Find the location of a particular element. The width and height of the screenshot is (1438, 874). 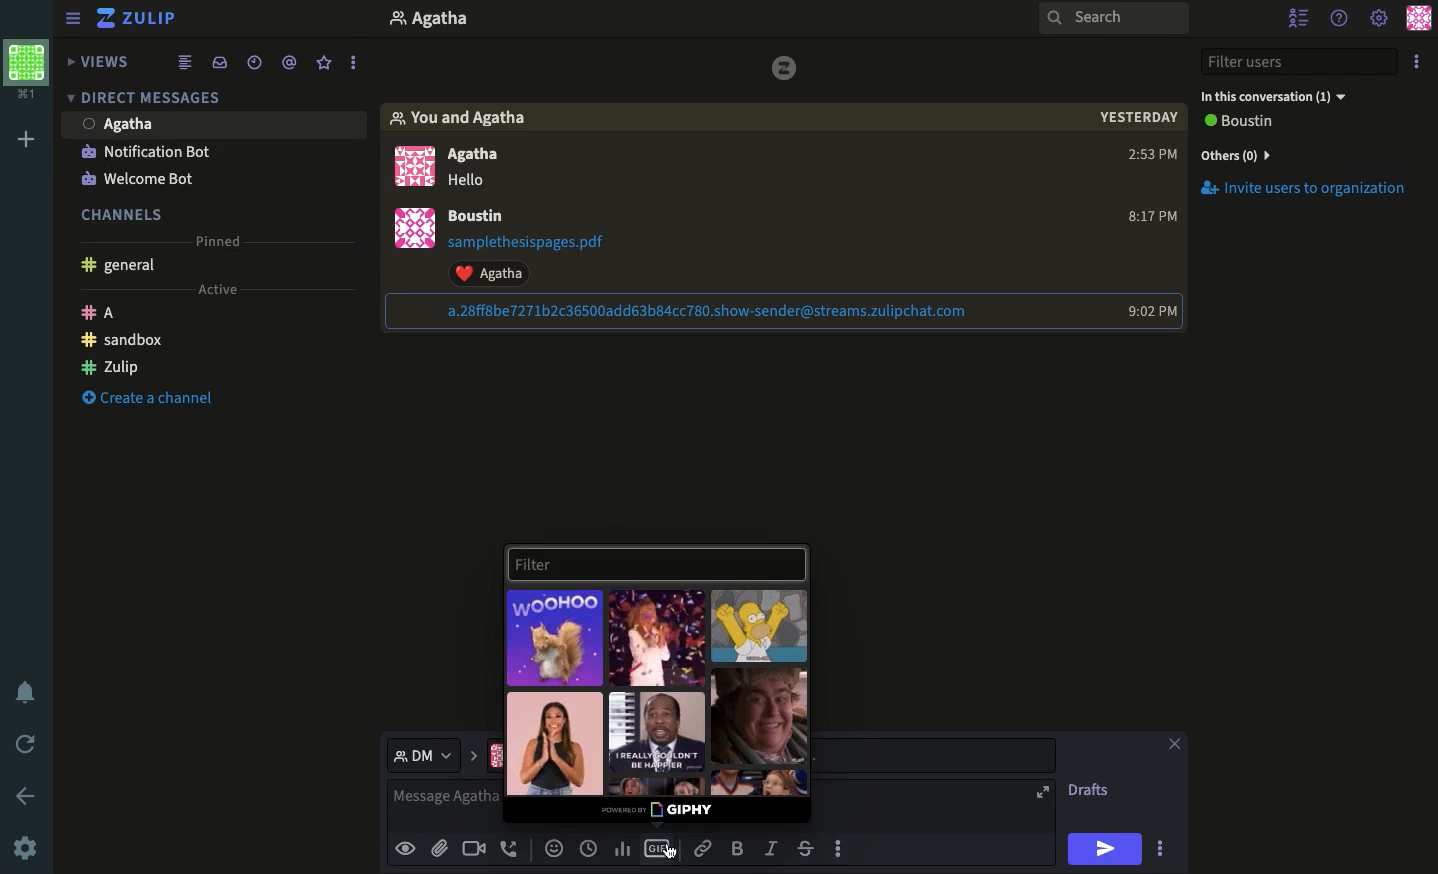

Refresh is located at coordinates (25, 743).